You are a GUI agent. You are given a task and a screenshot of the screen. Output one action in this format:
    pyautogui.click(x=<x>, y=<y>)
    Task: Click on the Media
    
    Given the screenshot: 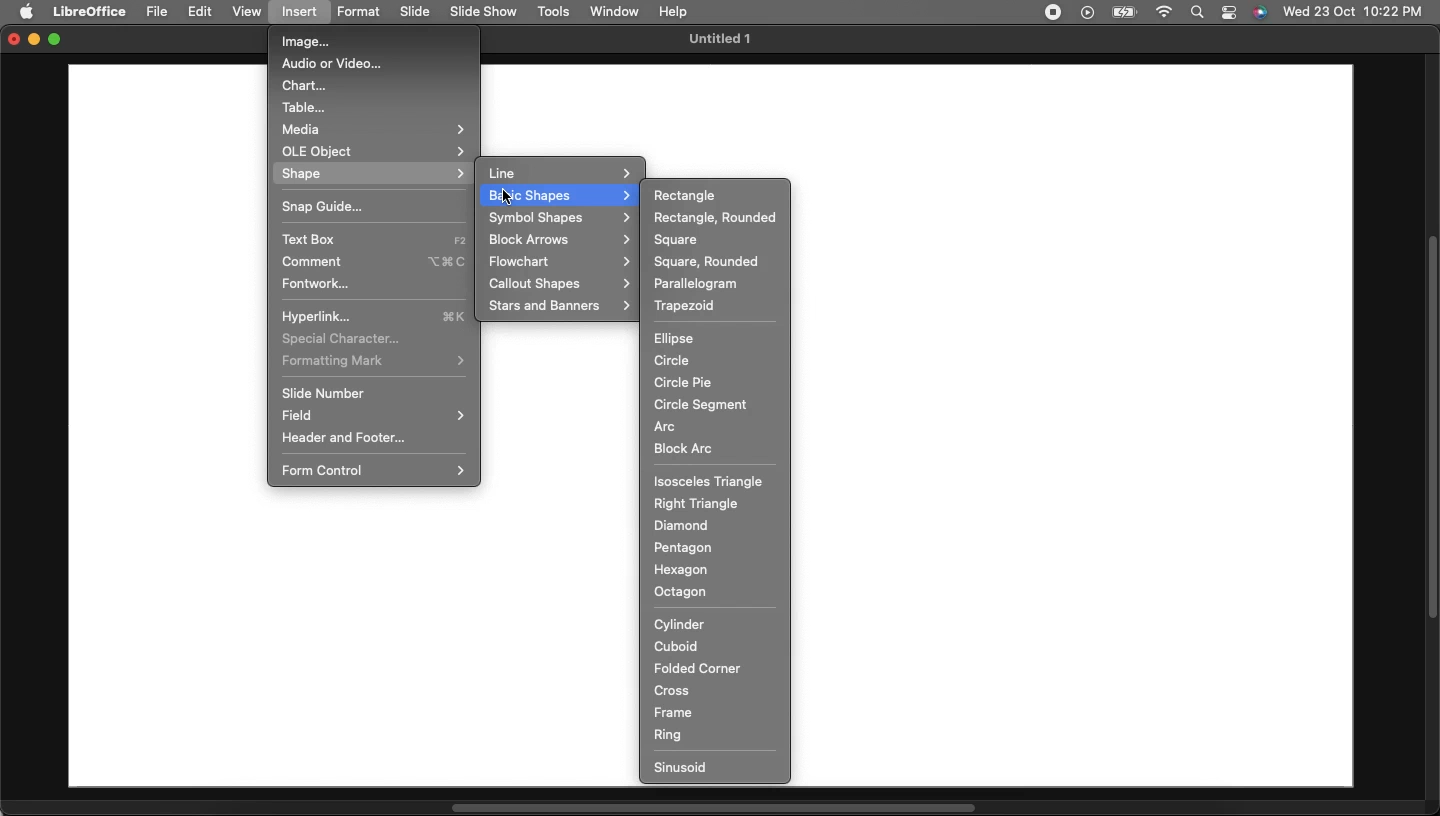 What is the action you would take?
    pyautogui.click(x=371, y=128)
    